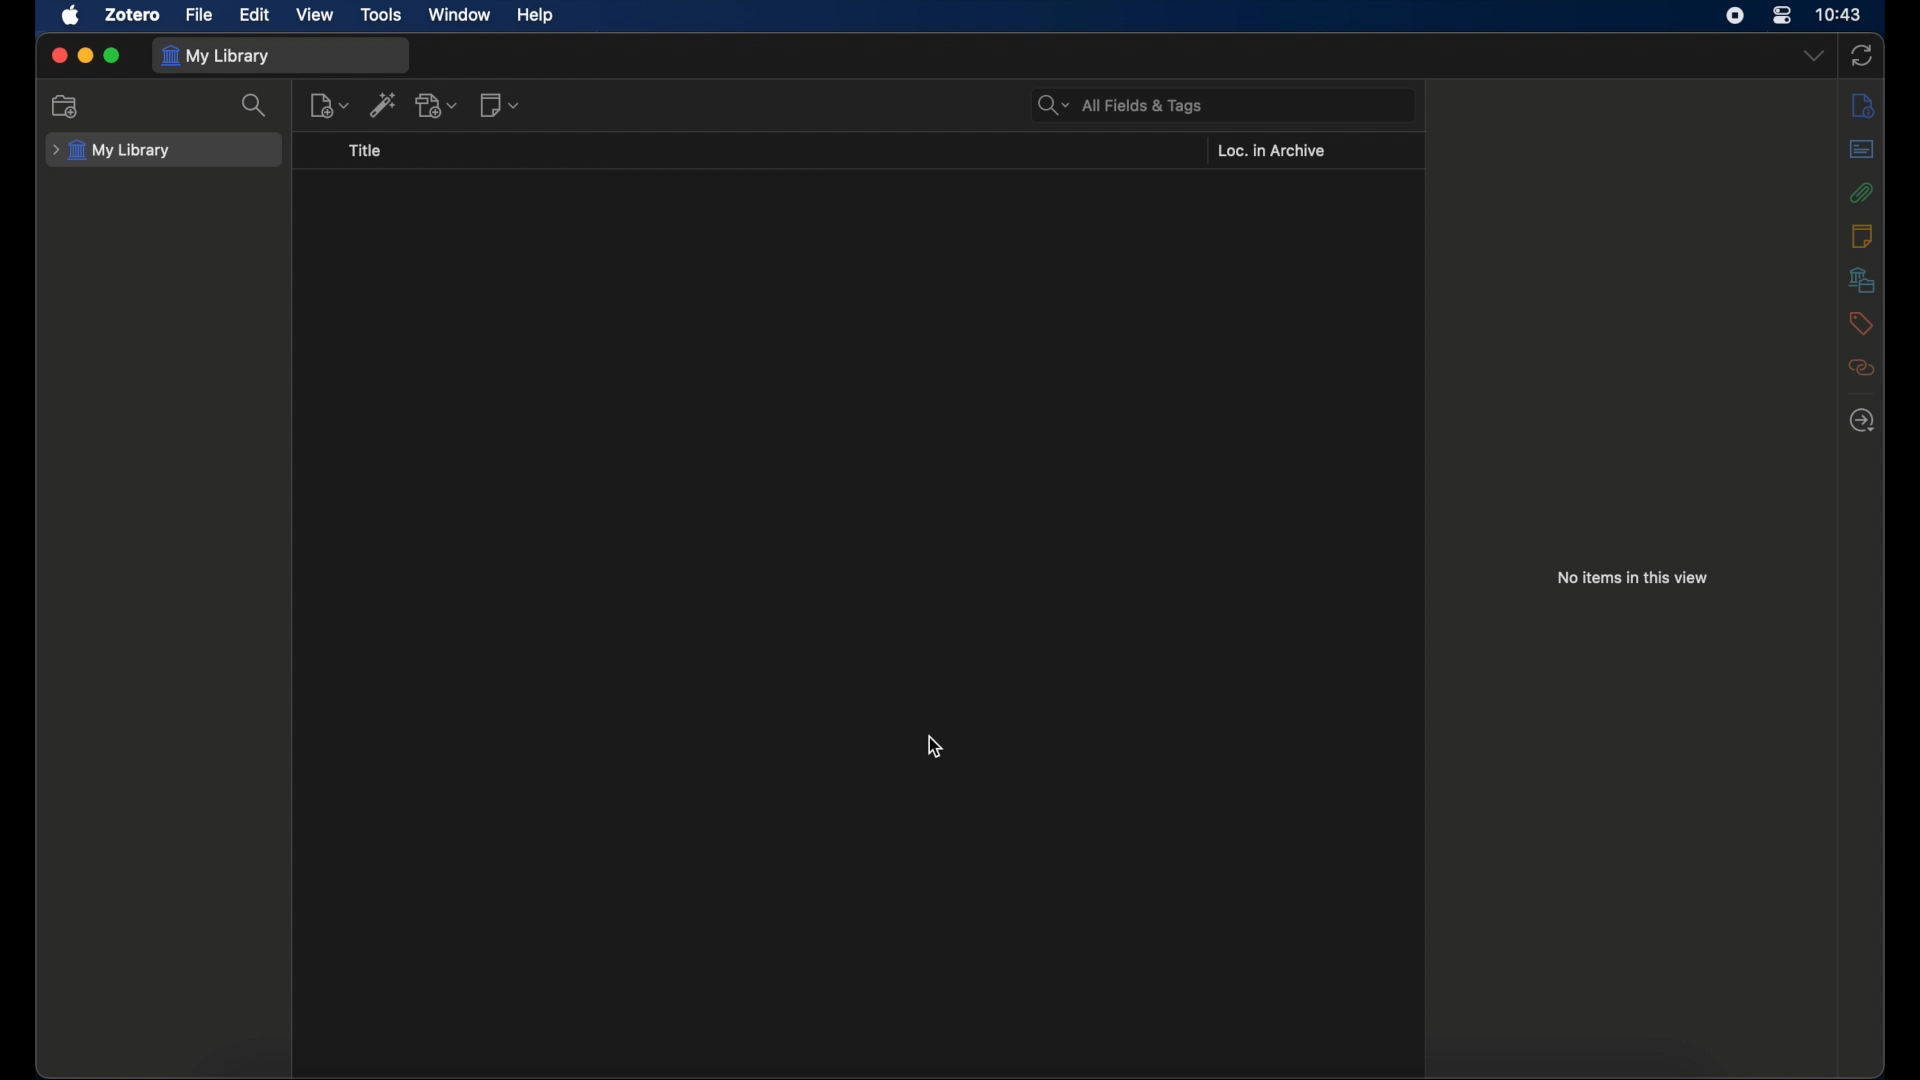  Describe the element at coordinates (1781, 16) in the screenshot. I see `control center` at that location.